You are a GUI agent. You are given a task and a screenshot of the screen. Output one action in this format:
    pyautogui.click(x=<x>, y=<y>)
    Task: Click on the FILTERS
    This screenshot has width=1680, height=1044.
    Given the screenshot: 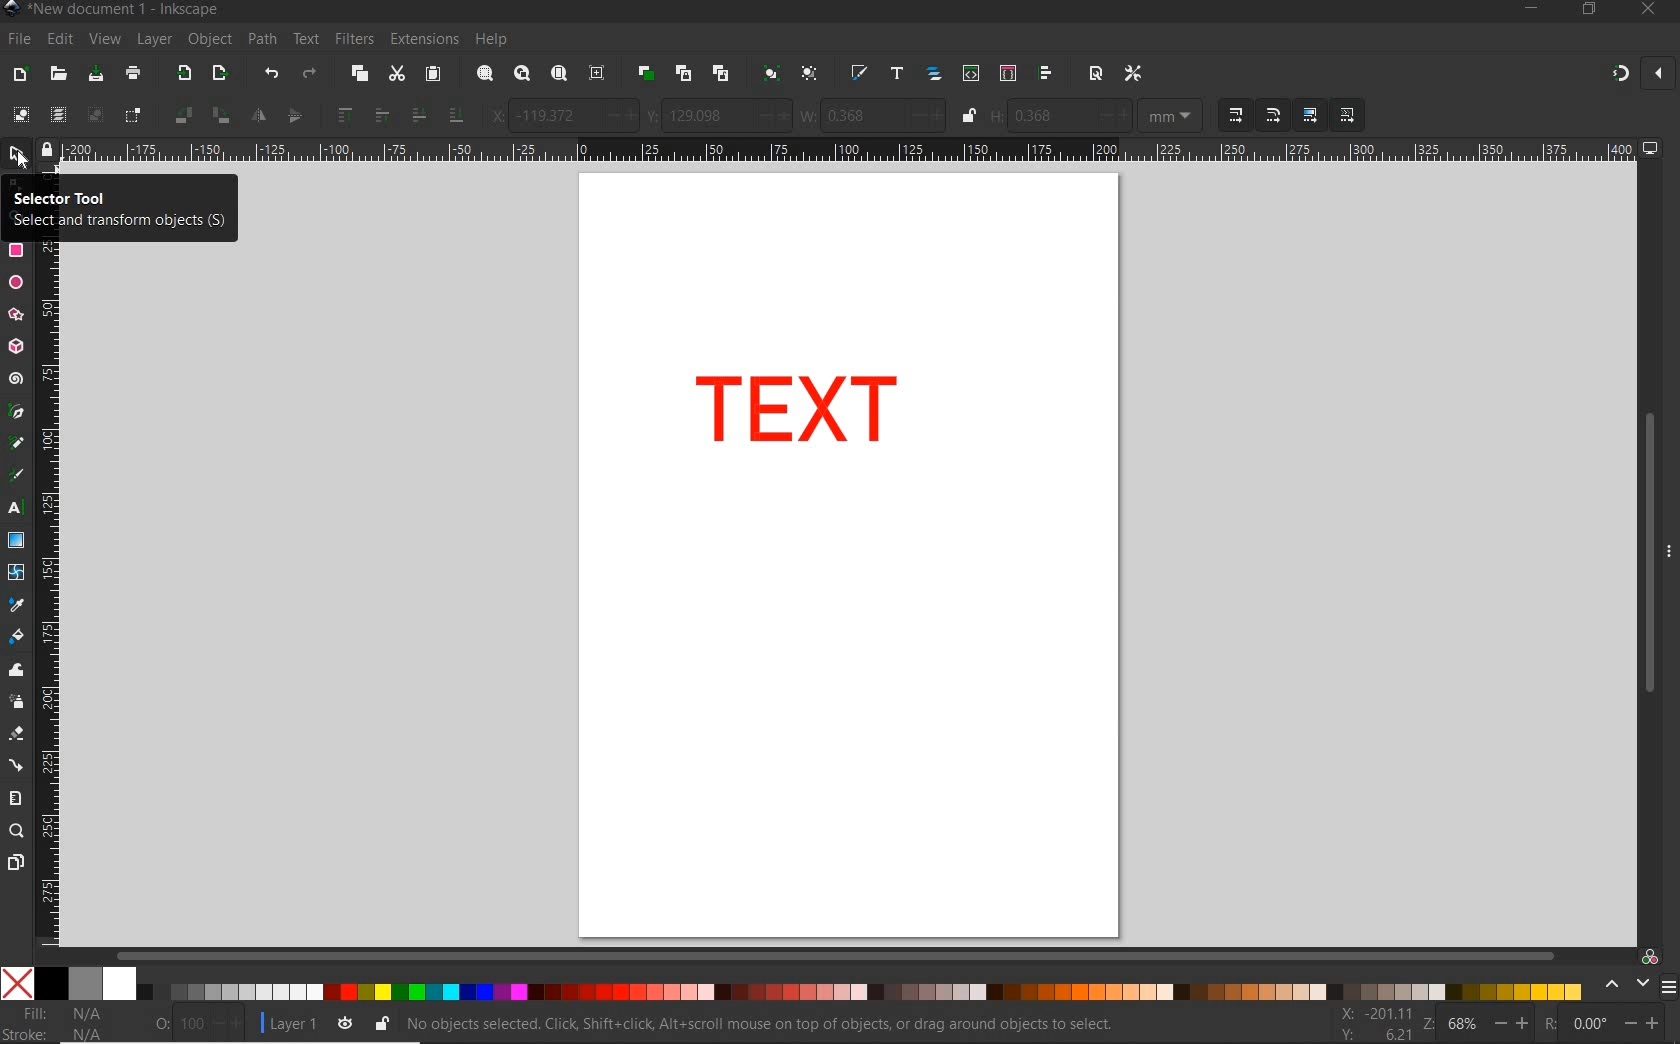 What is the action you would take?
    pyautogui.click(x=353, y=37)
    